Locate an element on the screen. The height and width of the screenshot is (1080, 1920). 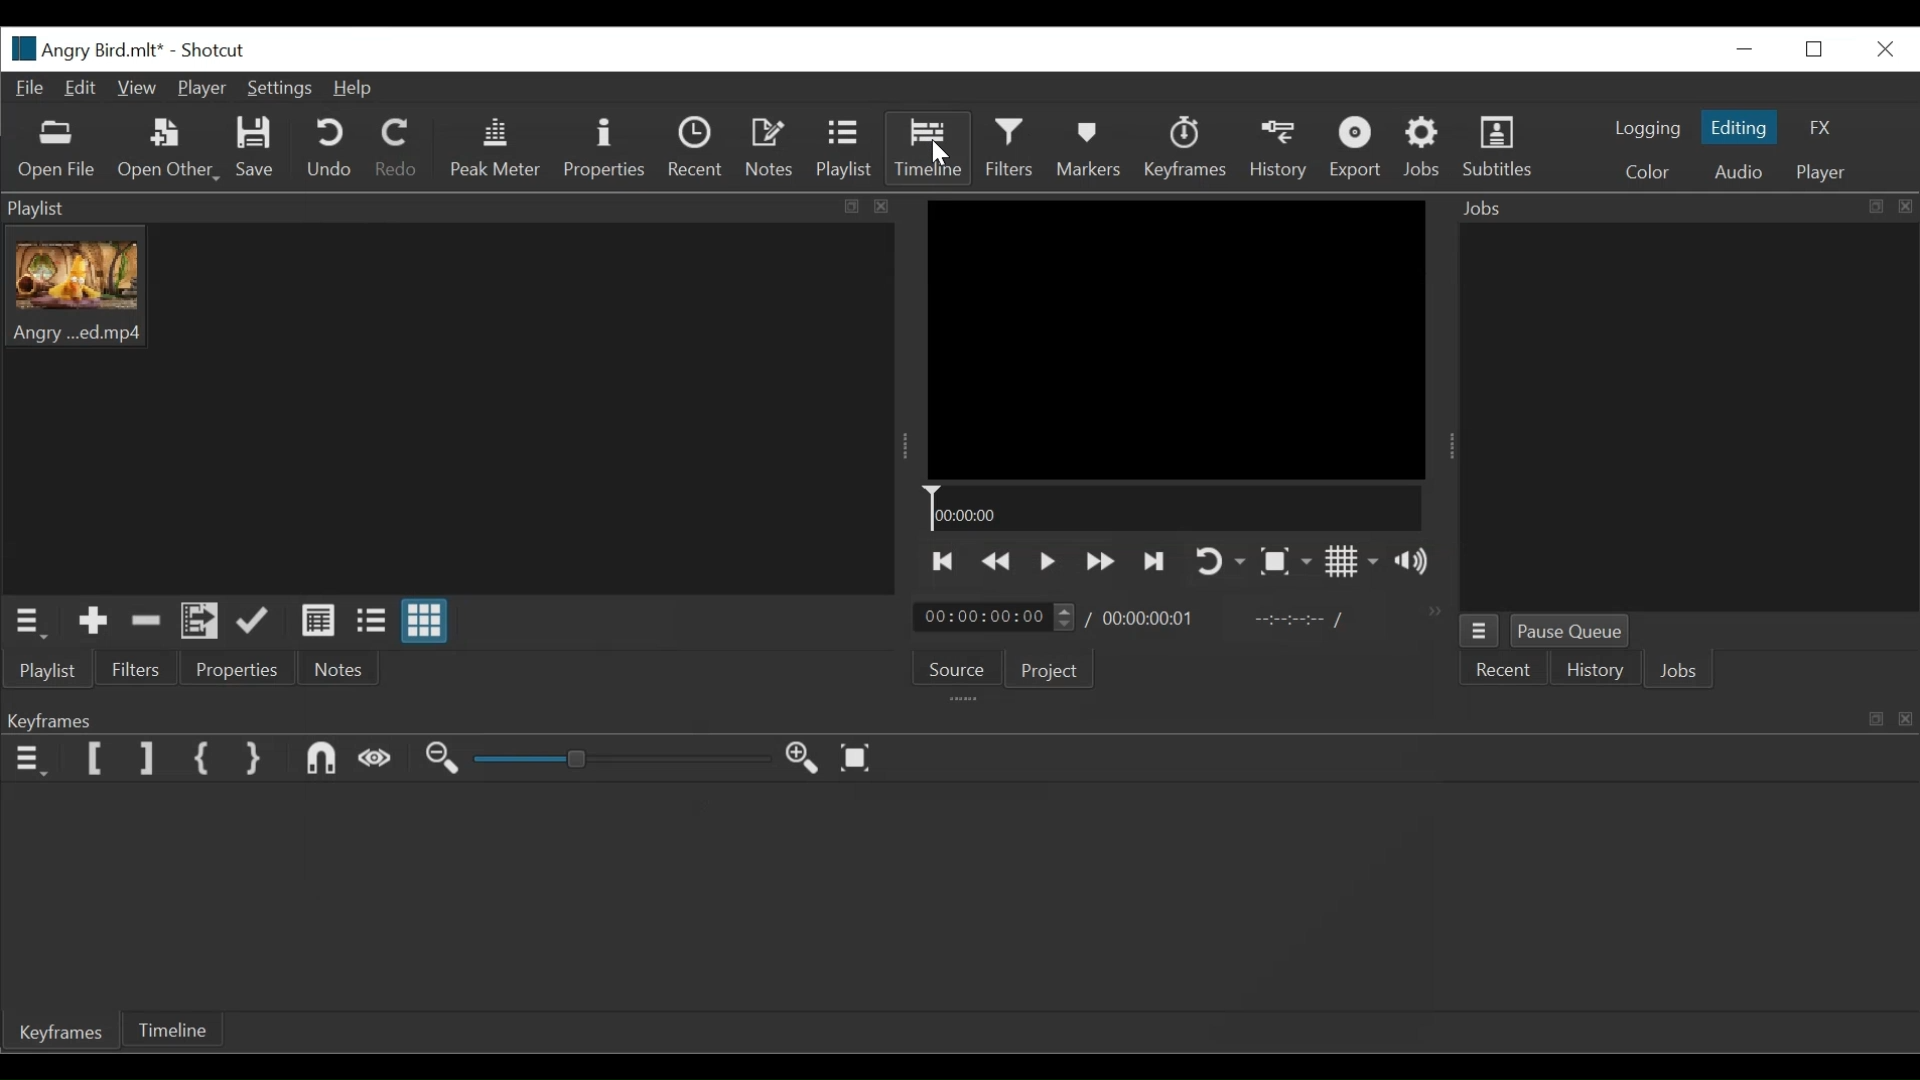
Skip to the previous point is located at coordinates (943, 560).